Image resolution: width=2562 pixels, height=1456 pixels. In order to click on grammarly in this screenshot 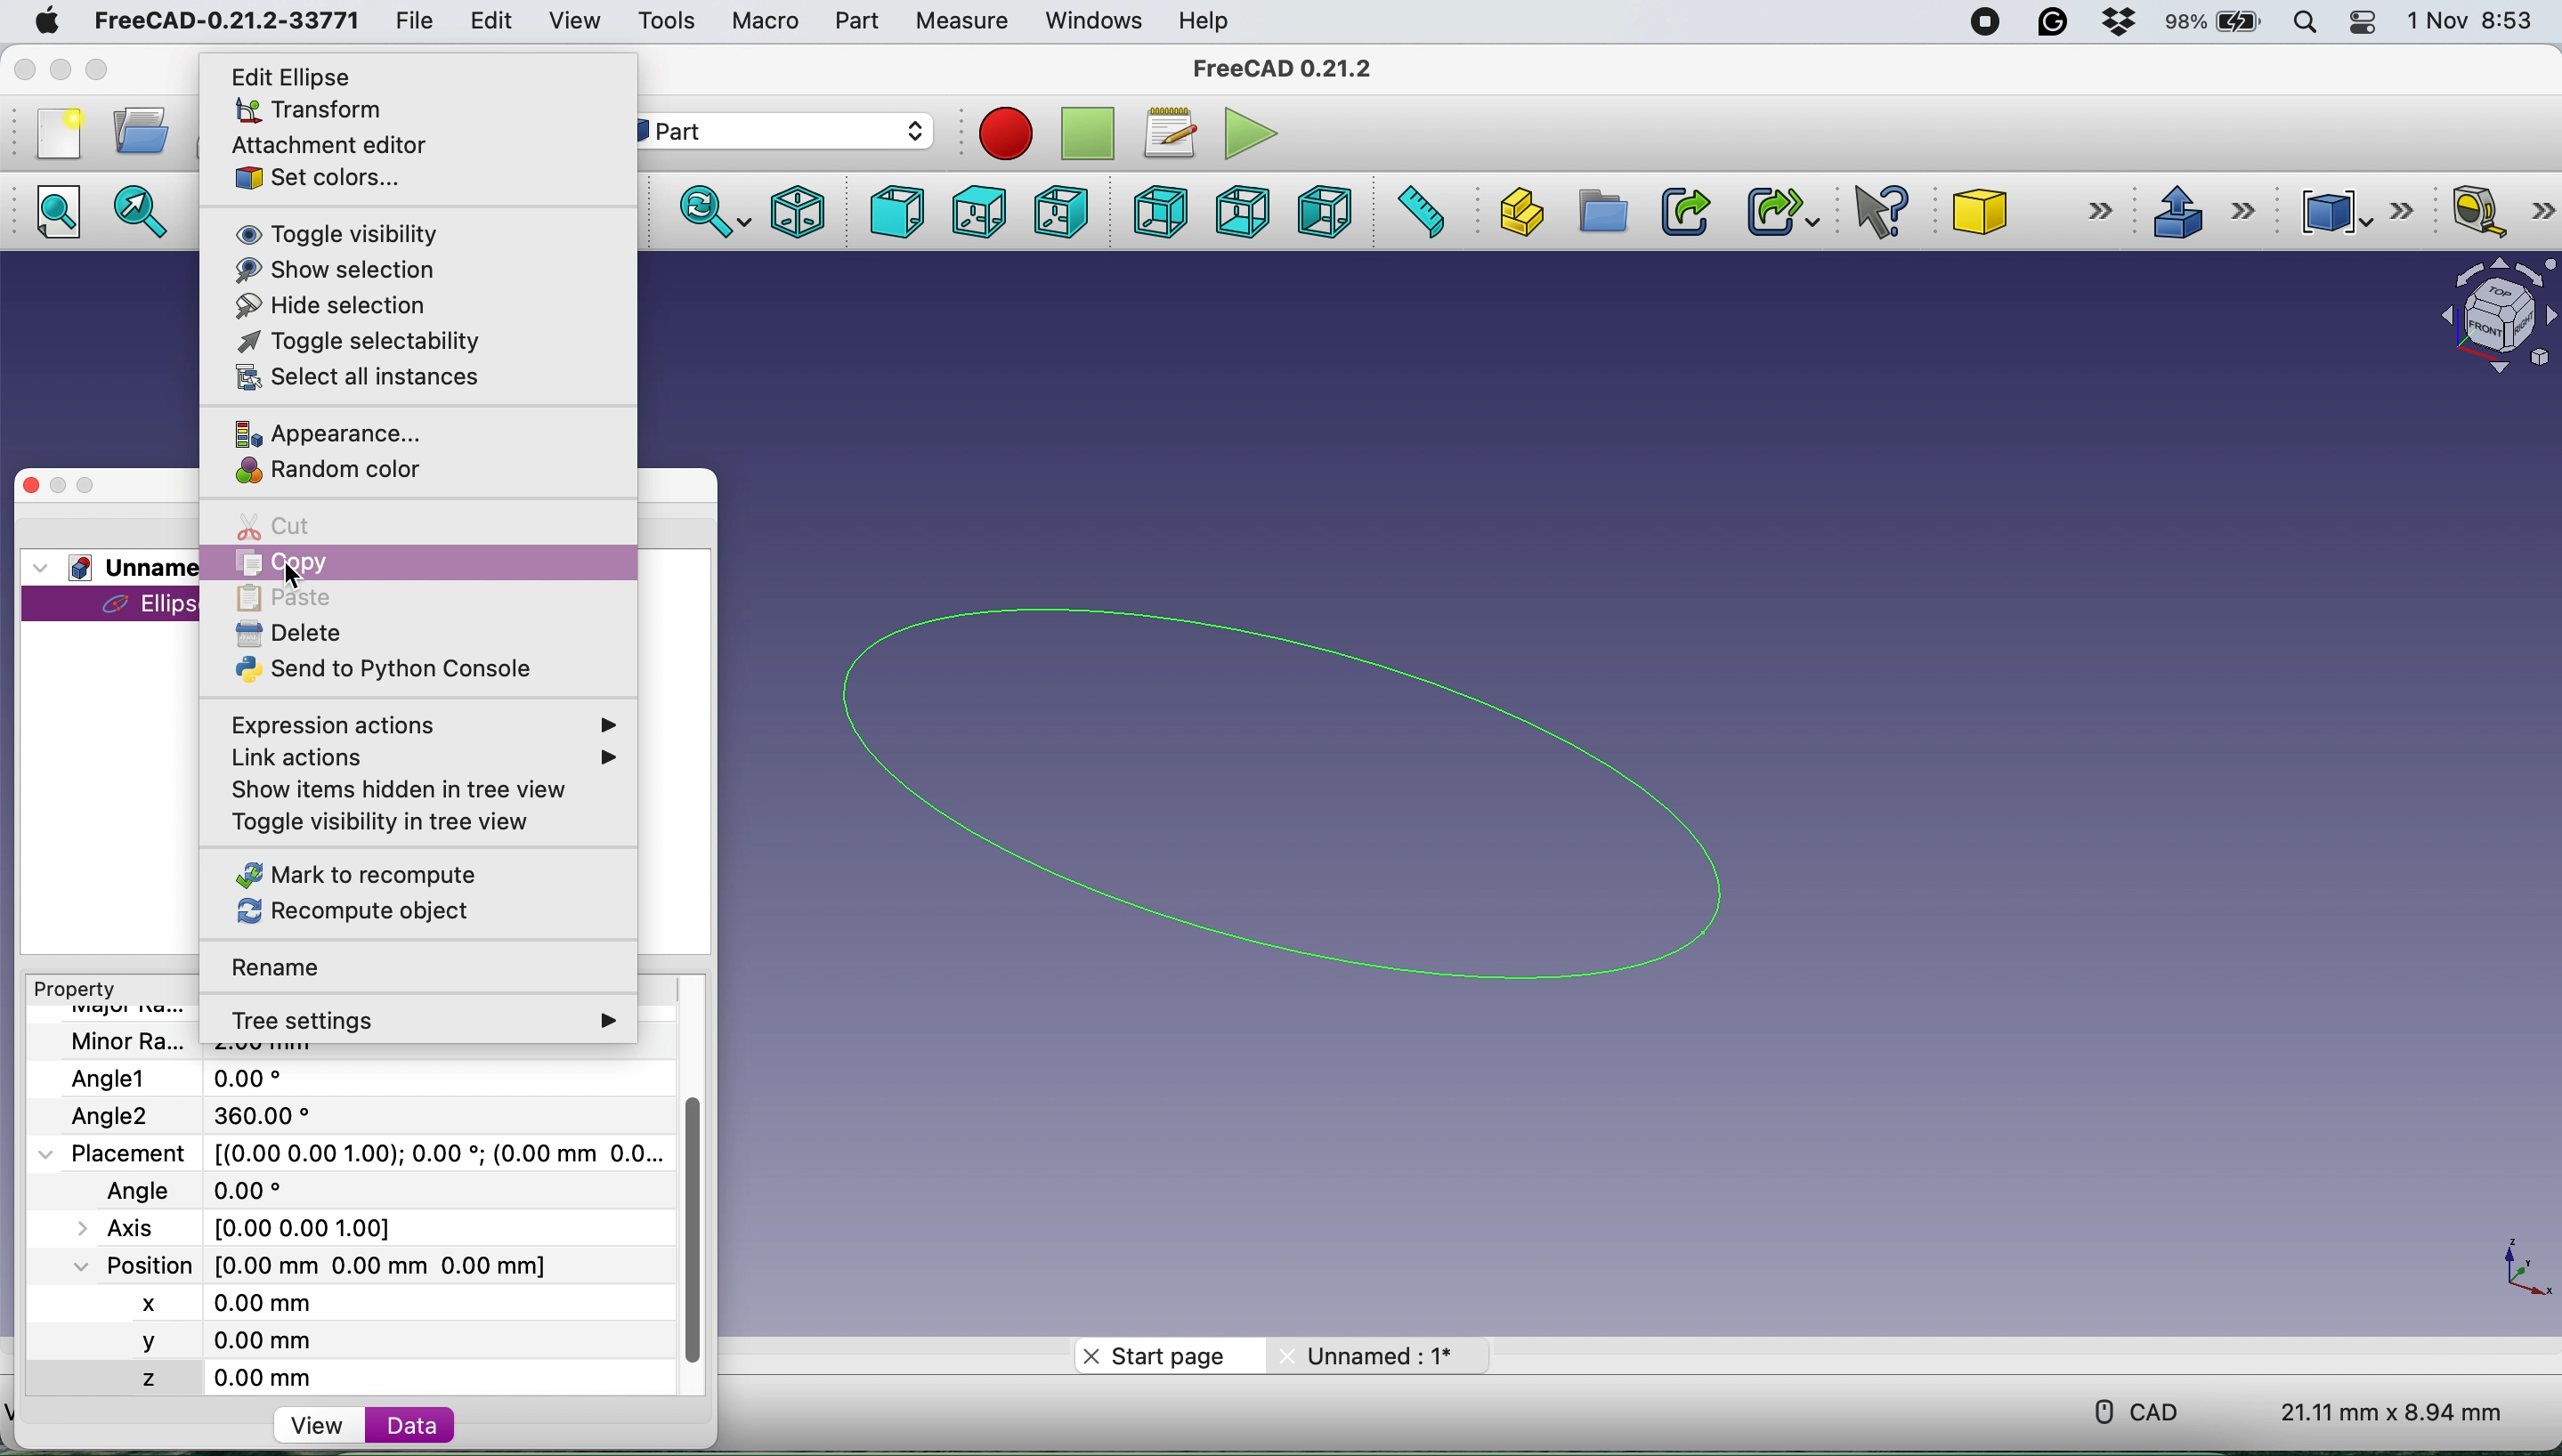, I will do `click(2055, 21)`.